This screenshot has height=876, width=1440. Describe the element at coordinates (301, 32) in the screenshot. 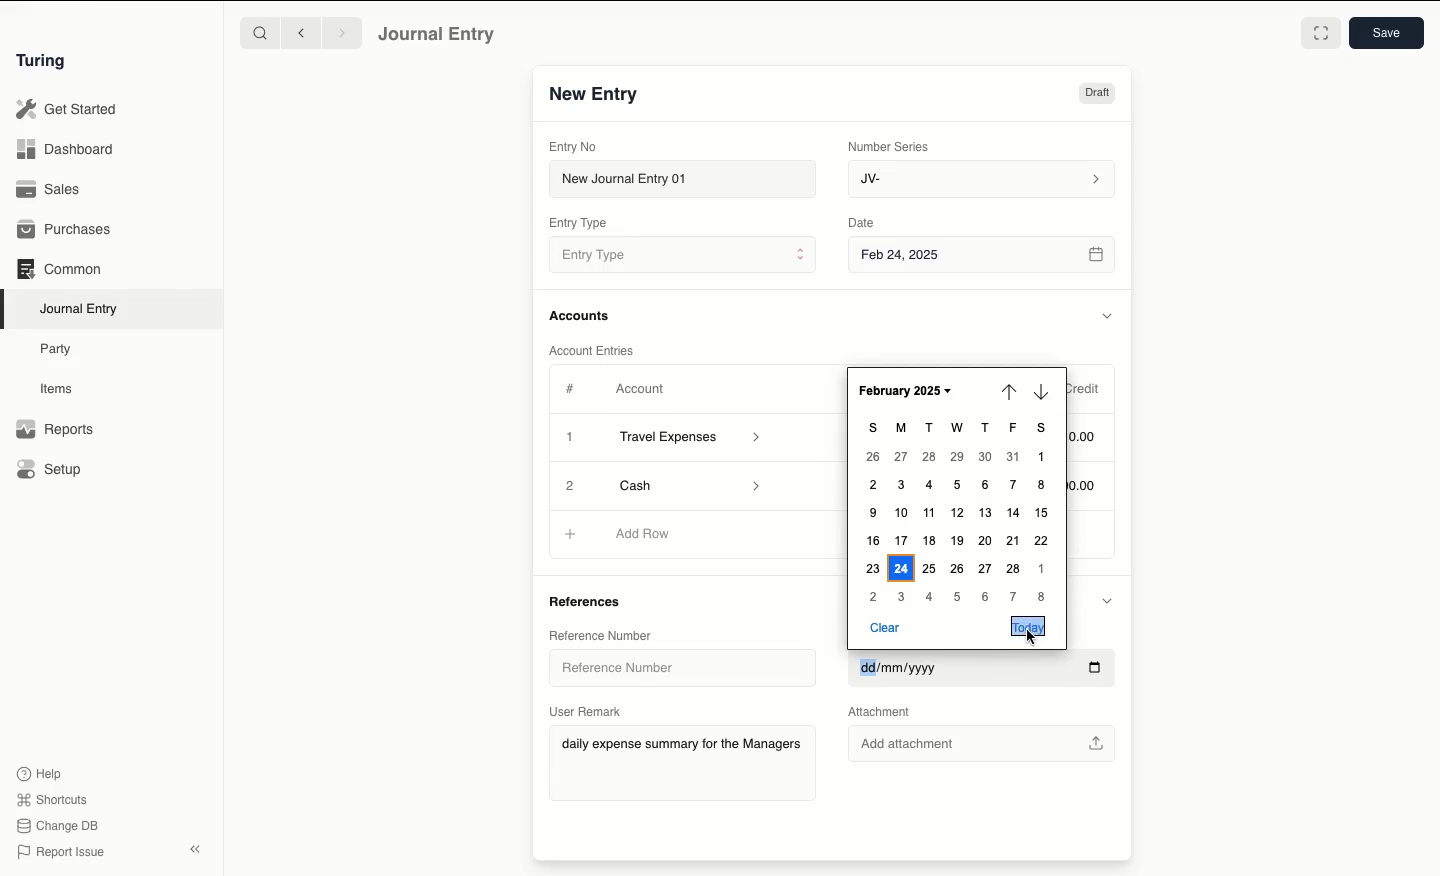

I see `Backward` at that location.